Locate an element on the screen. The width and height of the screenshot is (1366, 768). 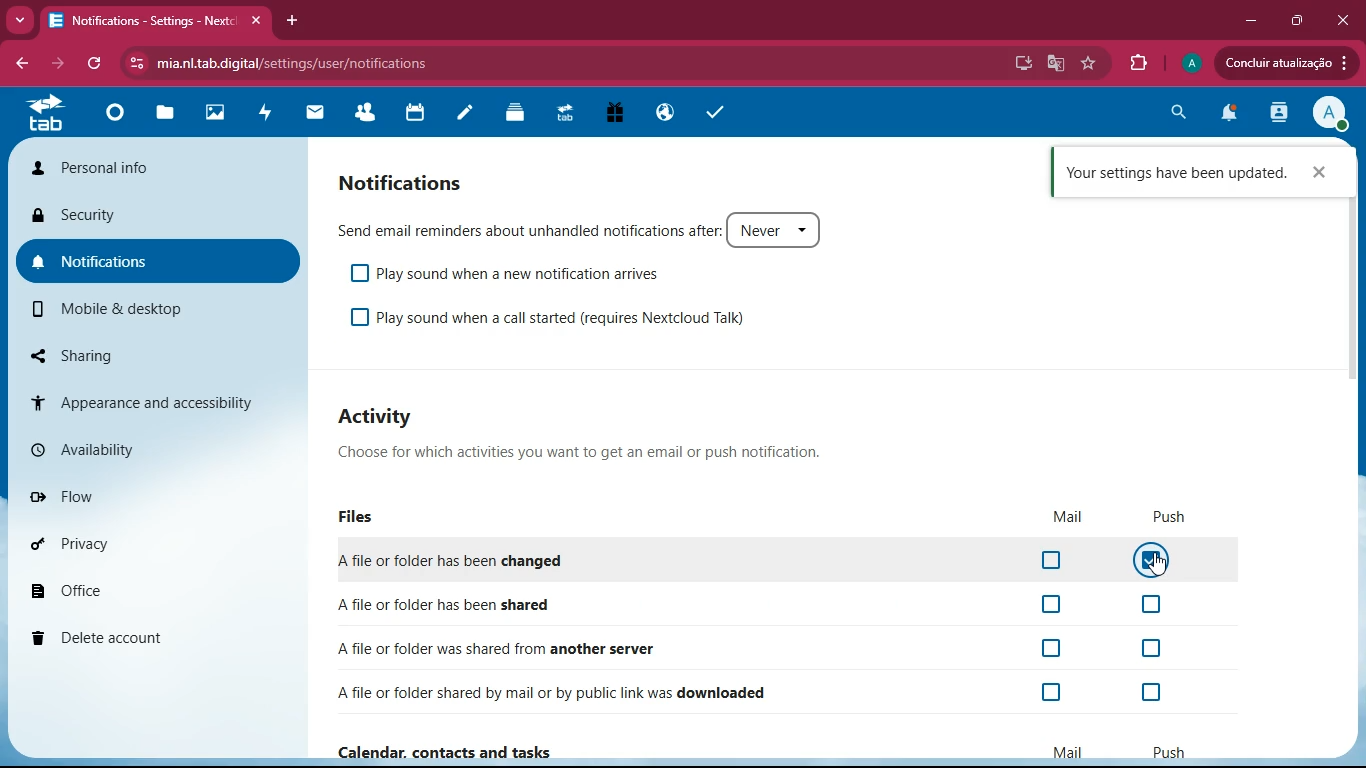
delete  is located at coordinates (146, 633).